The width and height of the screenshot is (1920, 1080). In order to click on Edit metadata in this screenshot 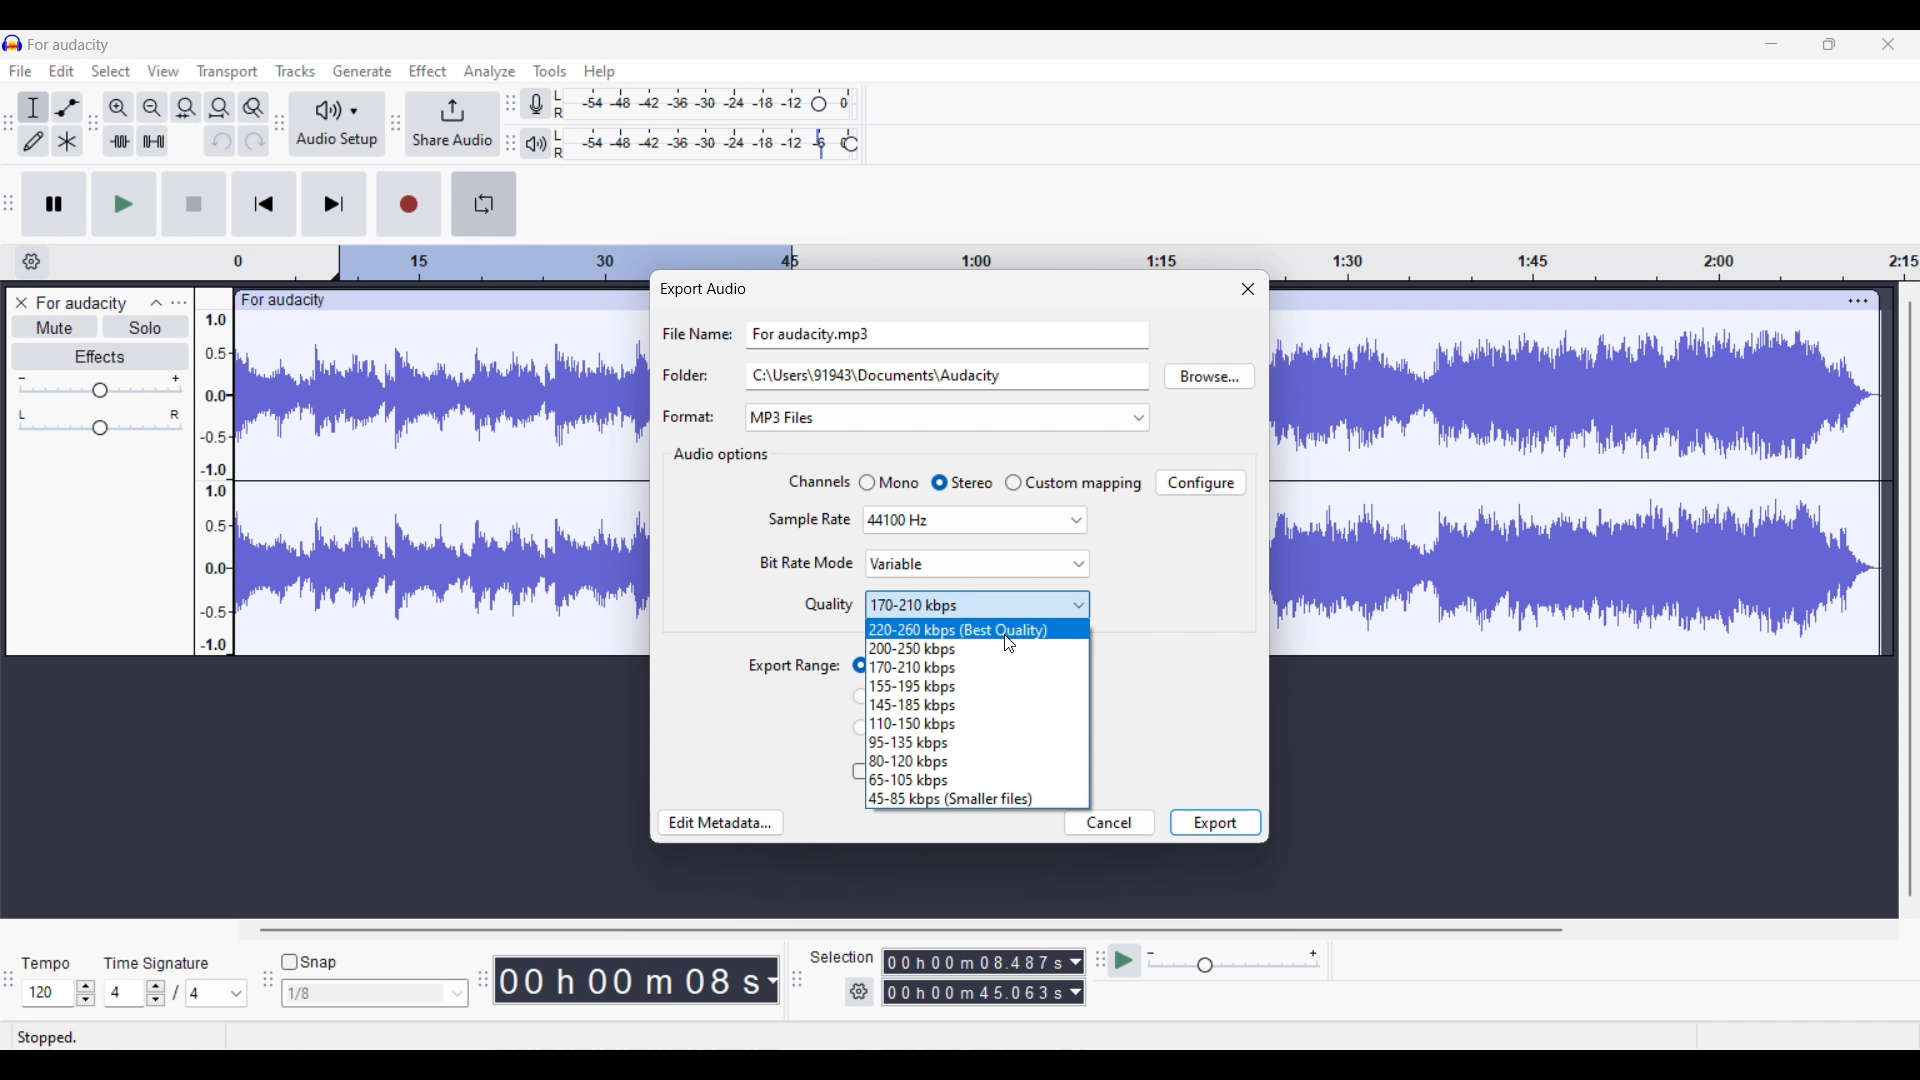, I will do `click(720, 823)`.